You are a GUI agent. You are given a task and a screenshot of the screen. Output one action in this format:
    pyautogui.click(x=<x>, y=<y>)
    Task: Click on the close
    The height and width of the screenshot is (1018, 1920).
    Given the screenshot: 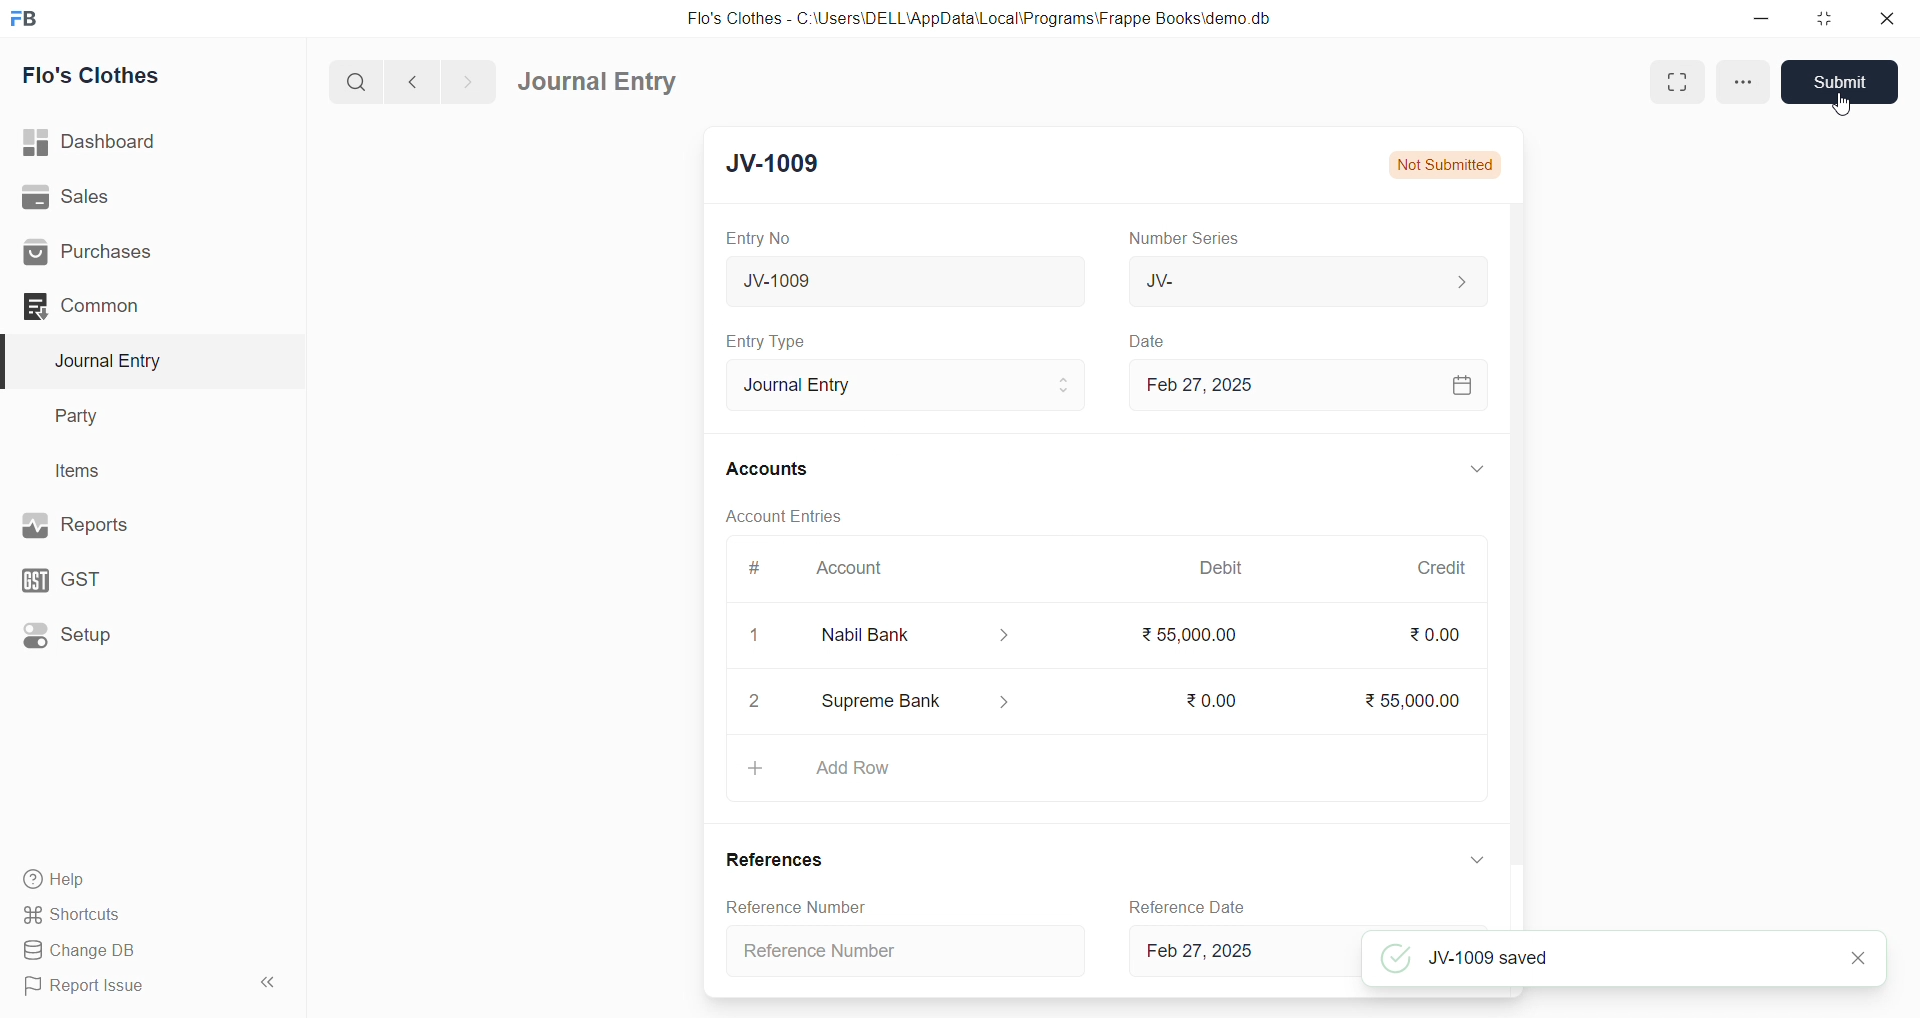 What is the action you would take?
    pyautogui.click(x=1889, y=18)
    